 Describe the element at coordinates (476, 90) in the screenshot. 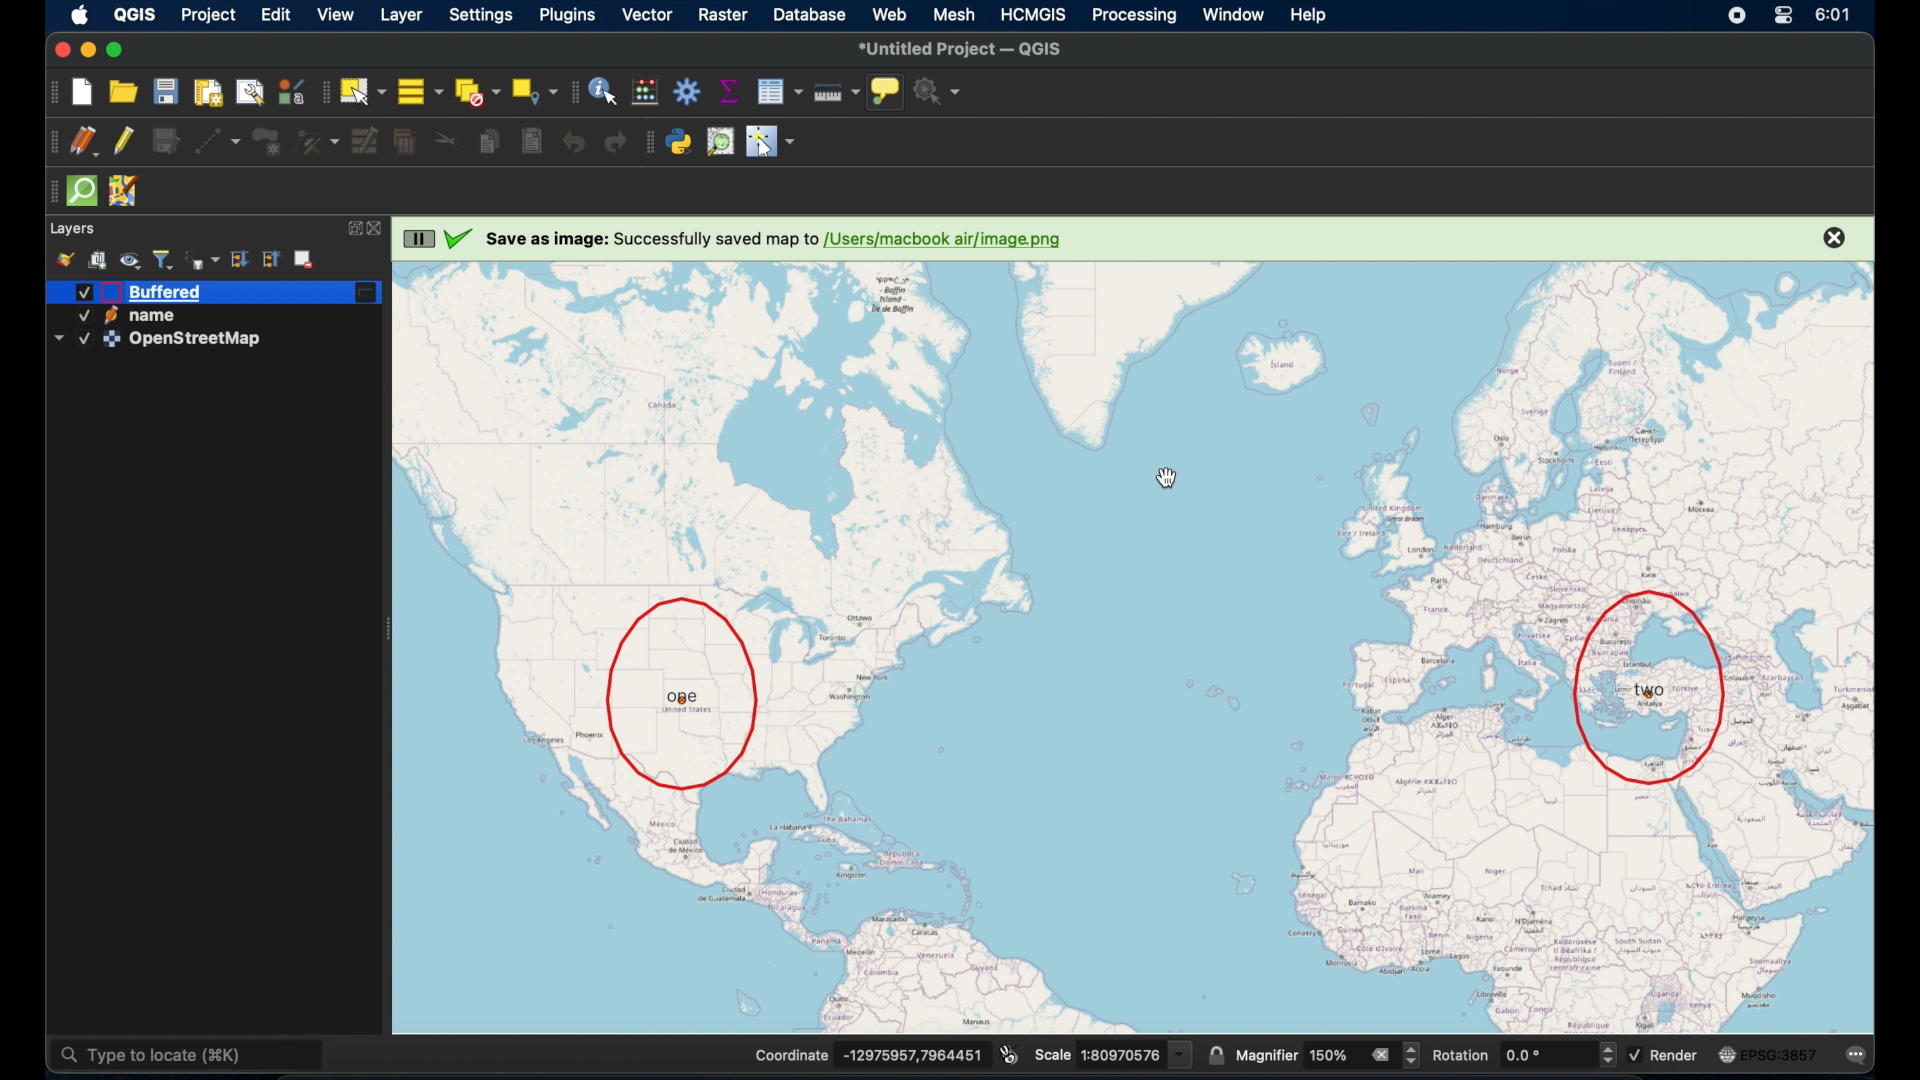

I see `deselect features` at that location.